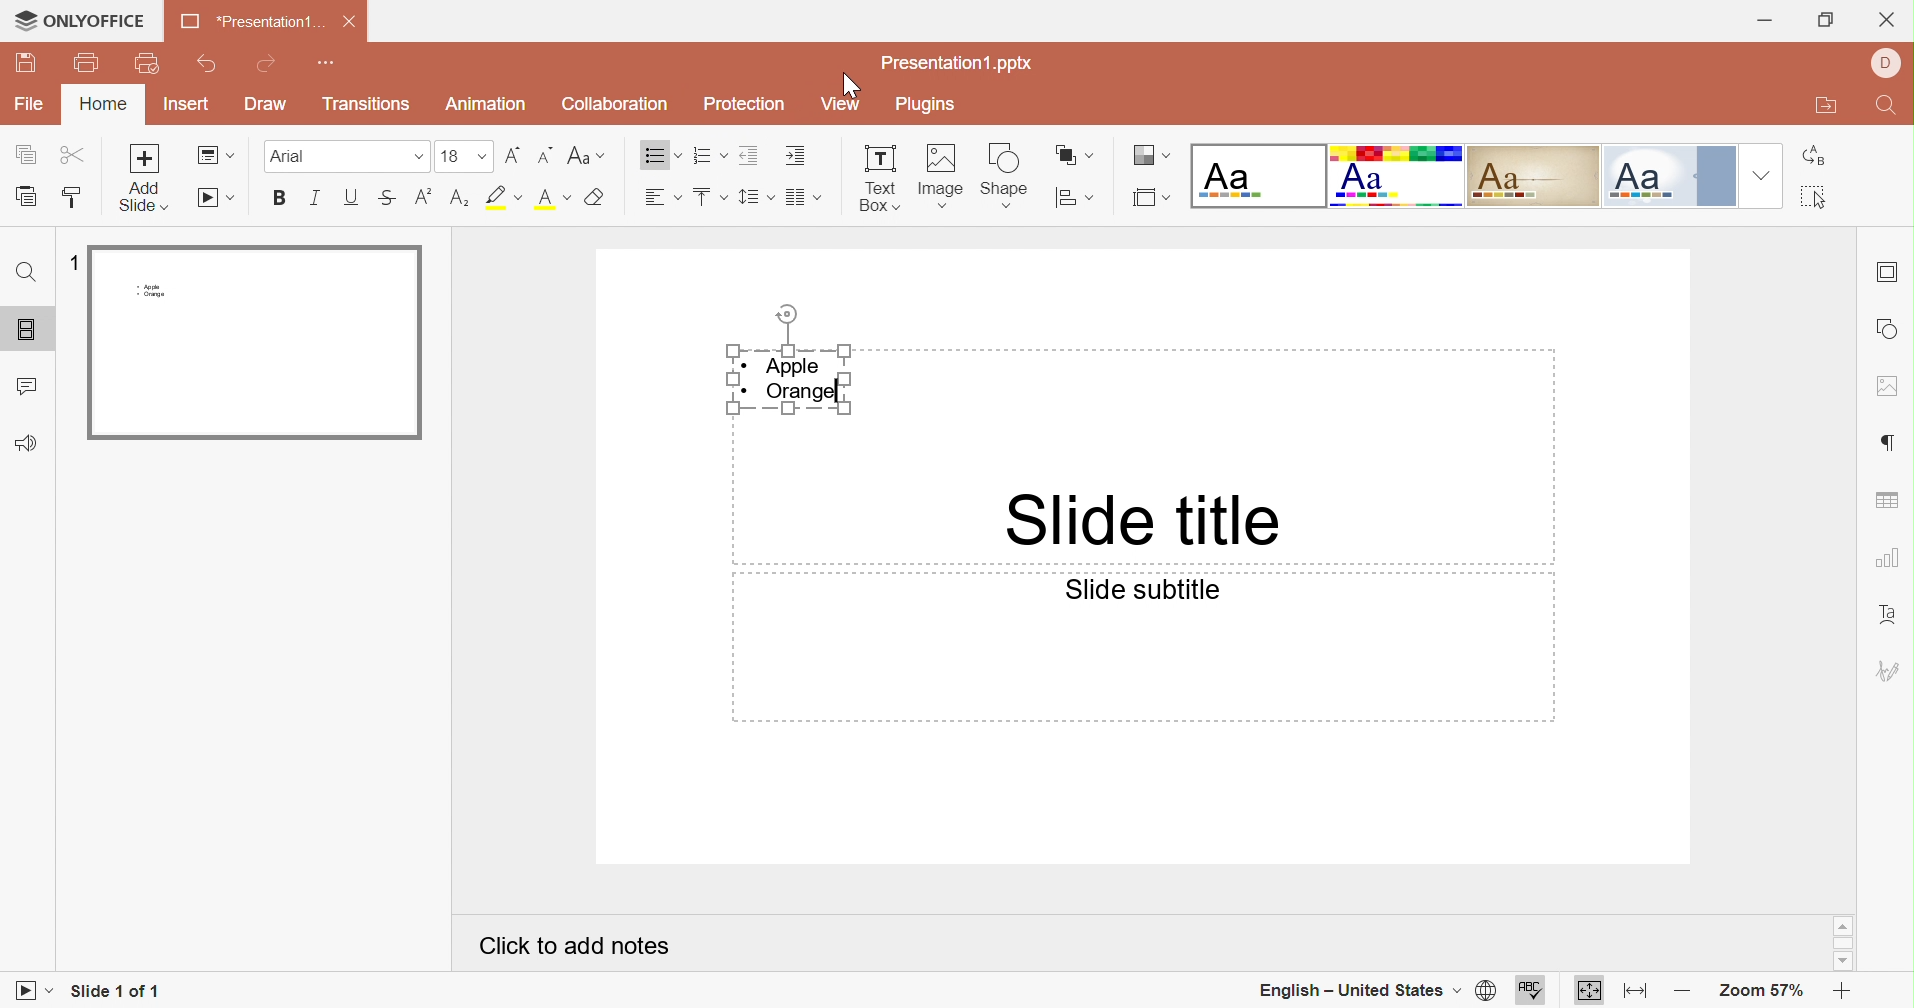 The height and width of the screenshot is (1008, 1914). Describe the element at coordinates (1077, 199) in the screenshot. I see `Align shape` at that location.